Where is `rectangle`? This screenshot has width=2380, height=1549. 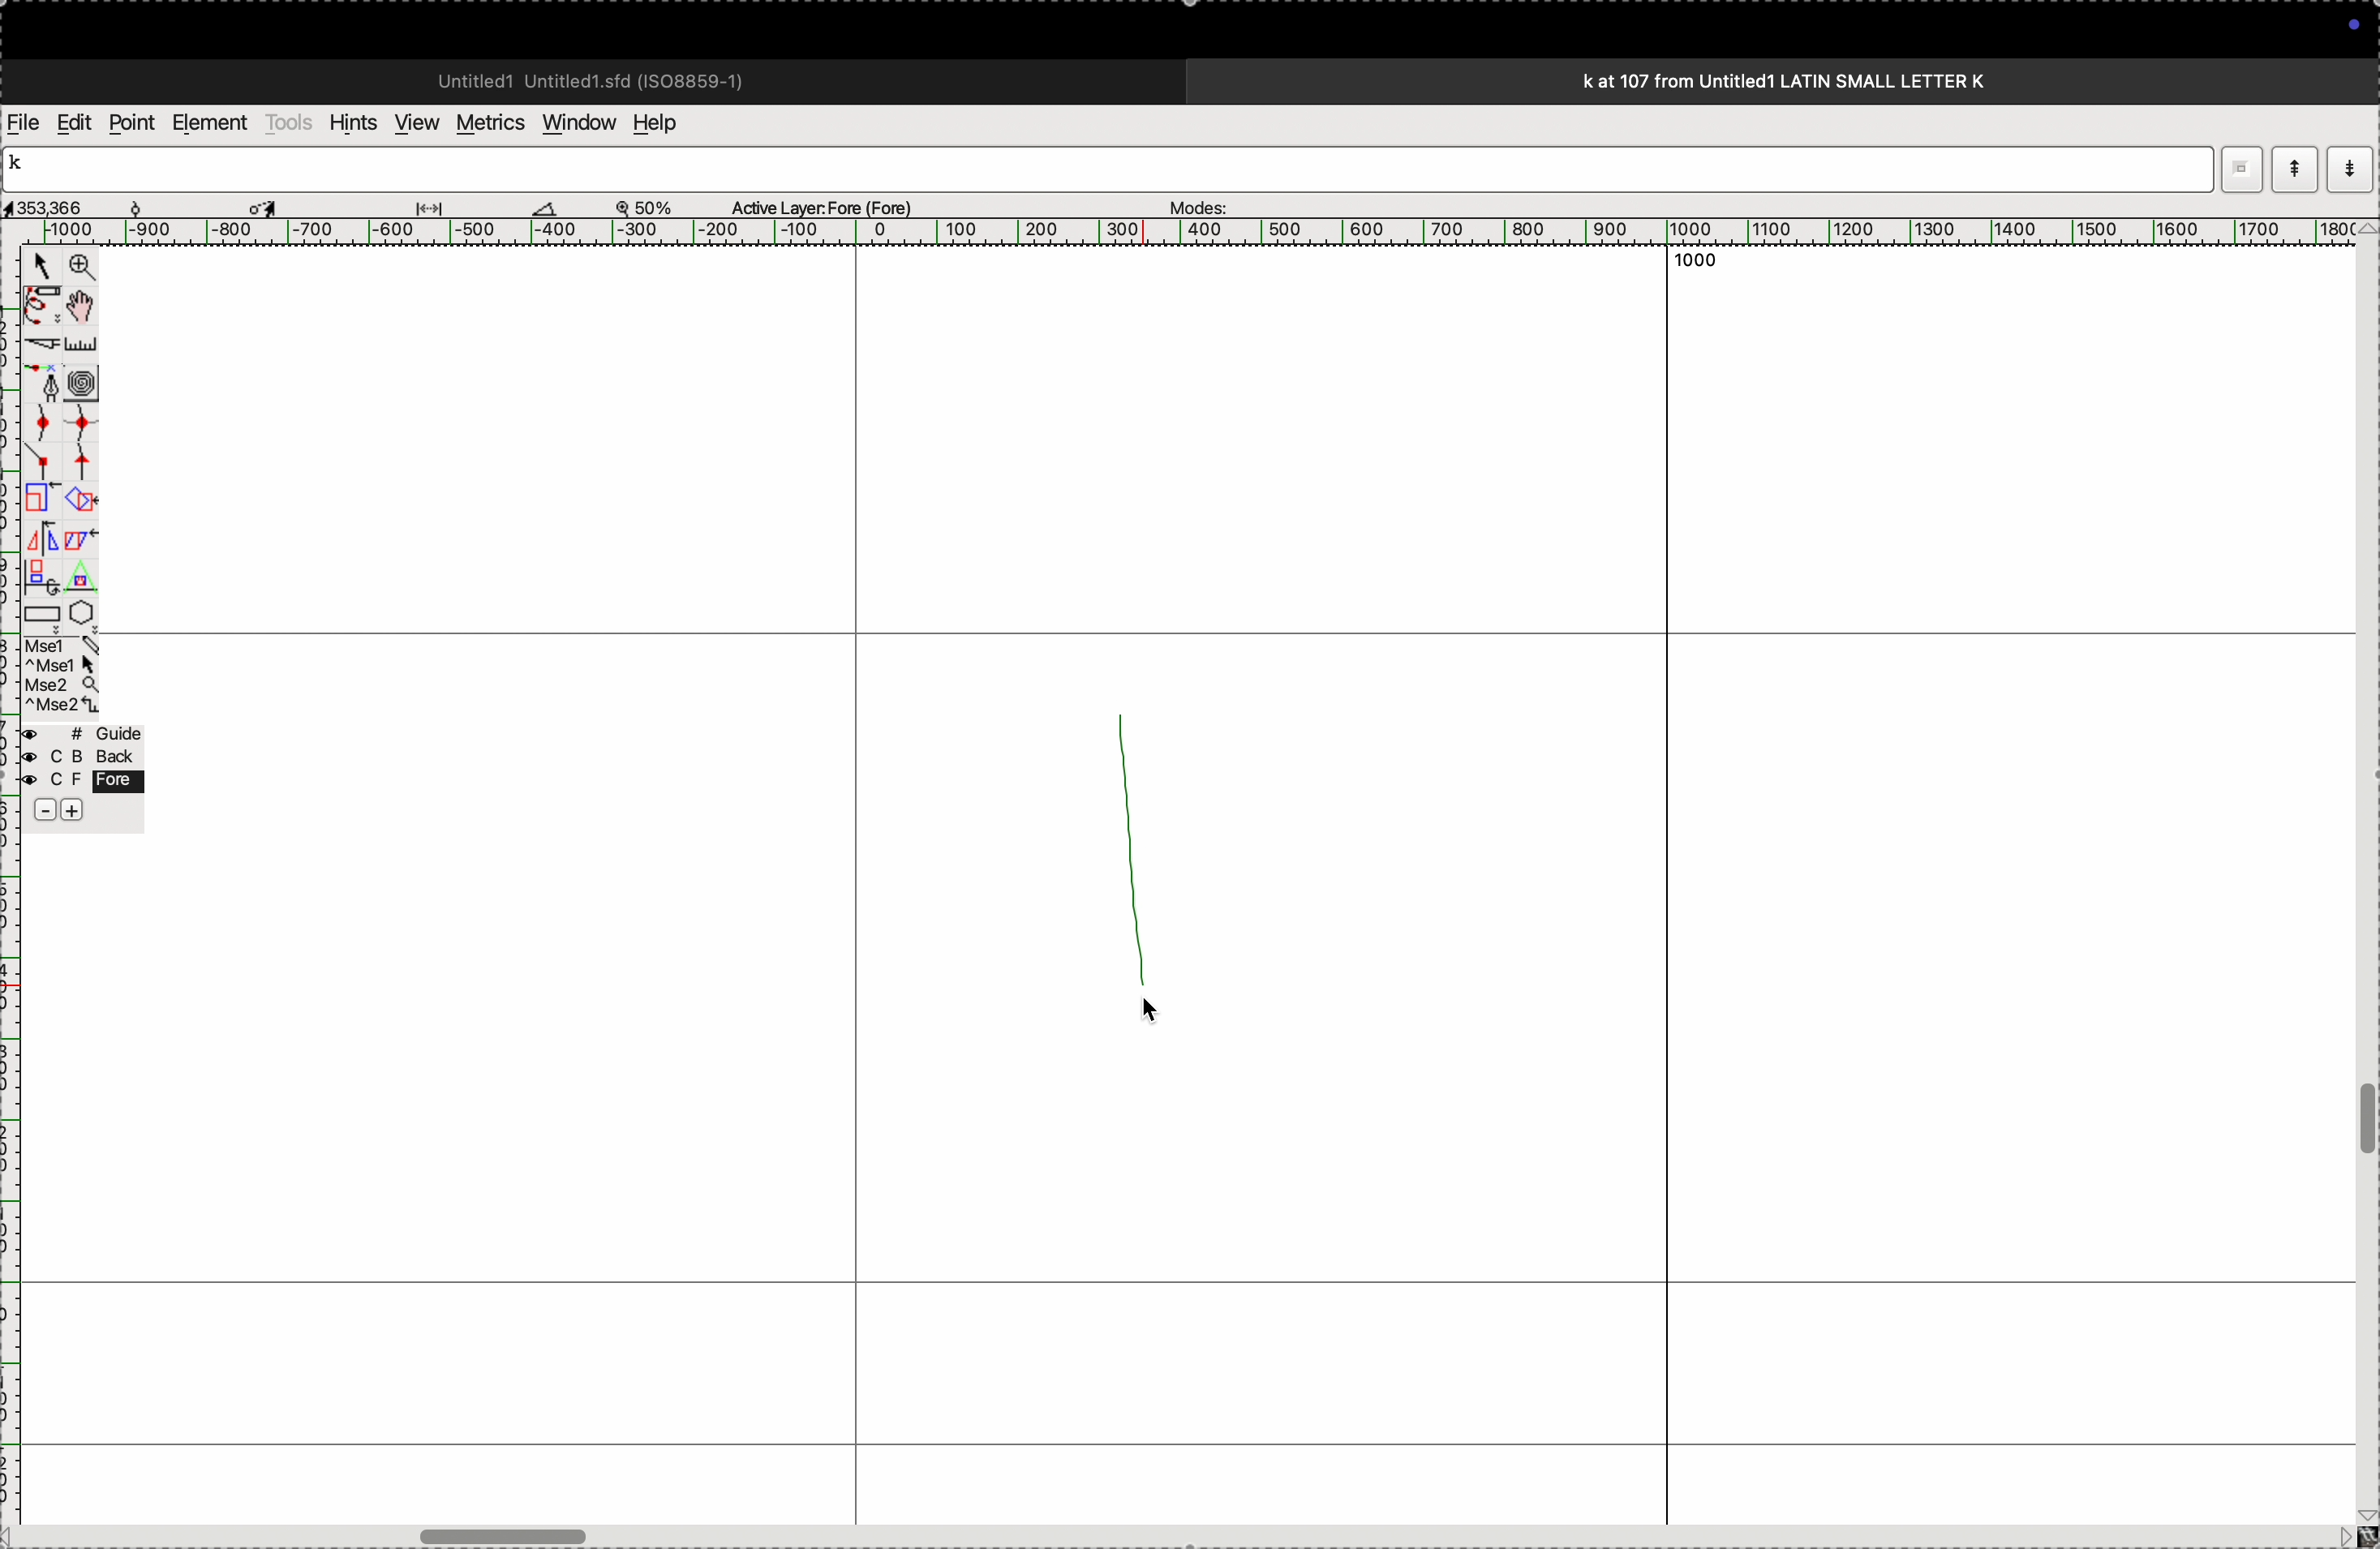
rectangle is located at coordinates (36, 610).